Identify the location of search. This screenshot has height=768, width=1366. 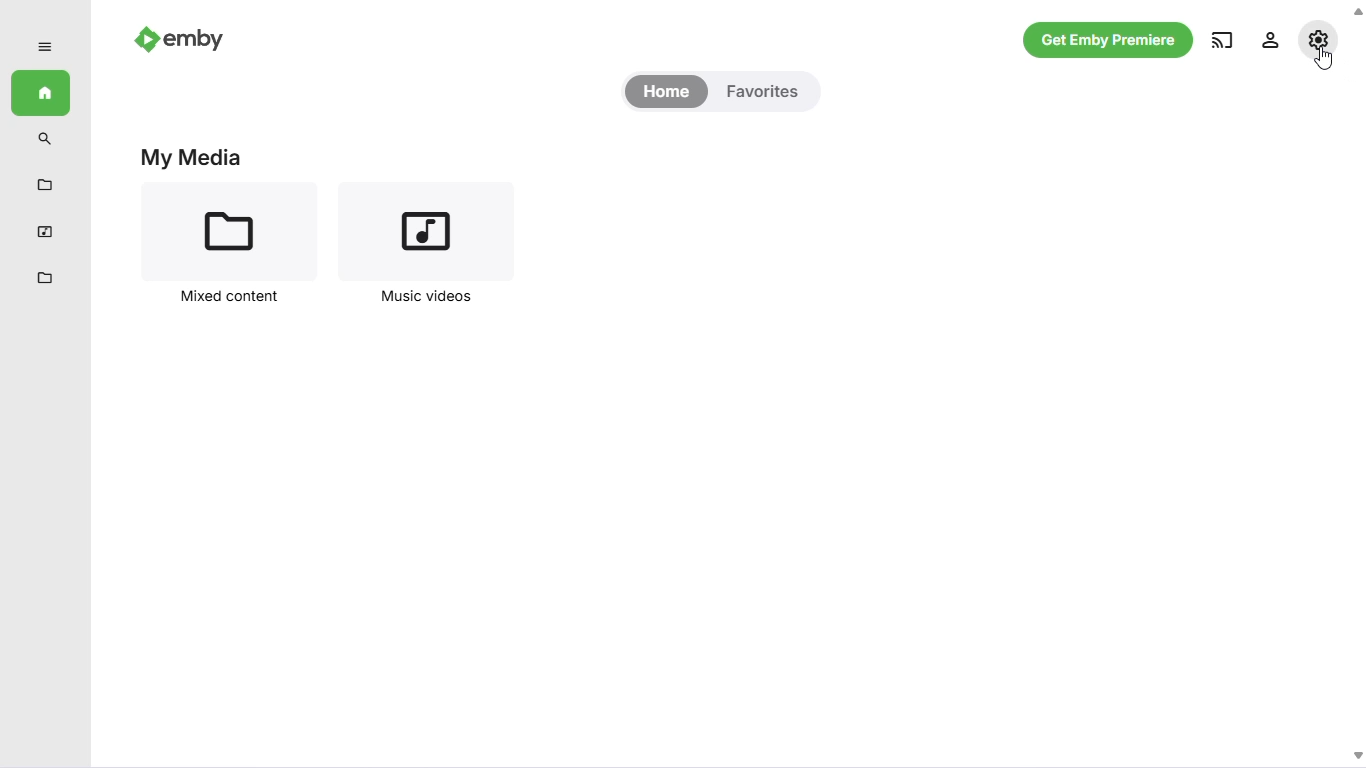
(49, 138).